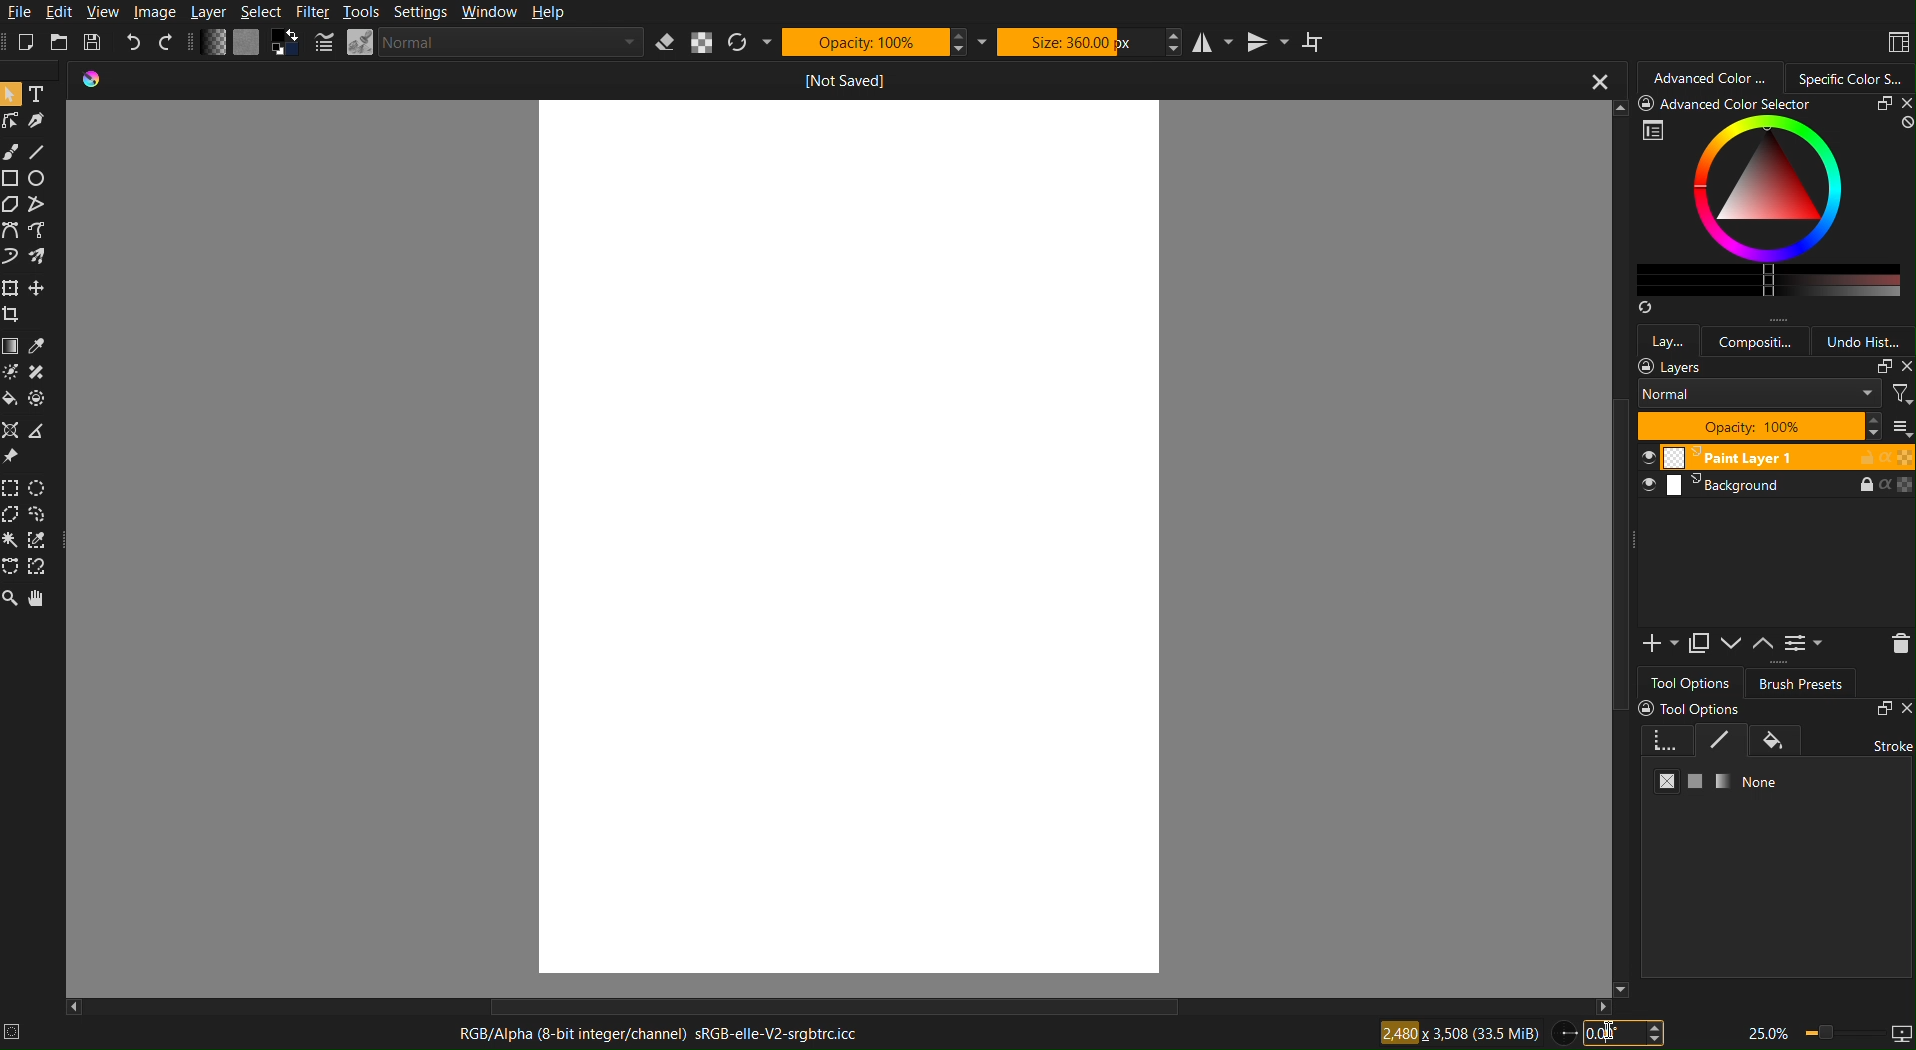 The height and width of the screenshot is (1050, 1916). I want to click on Down, so click(1732, 645).